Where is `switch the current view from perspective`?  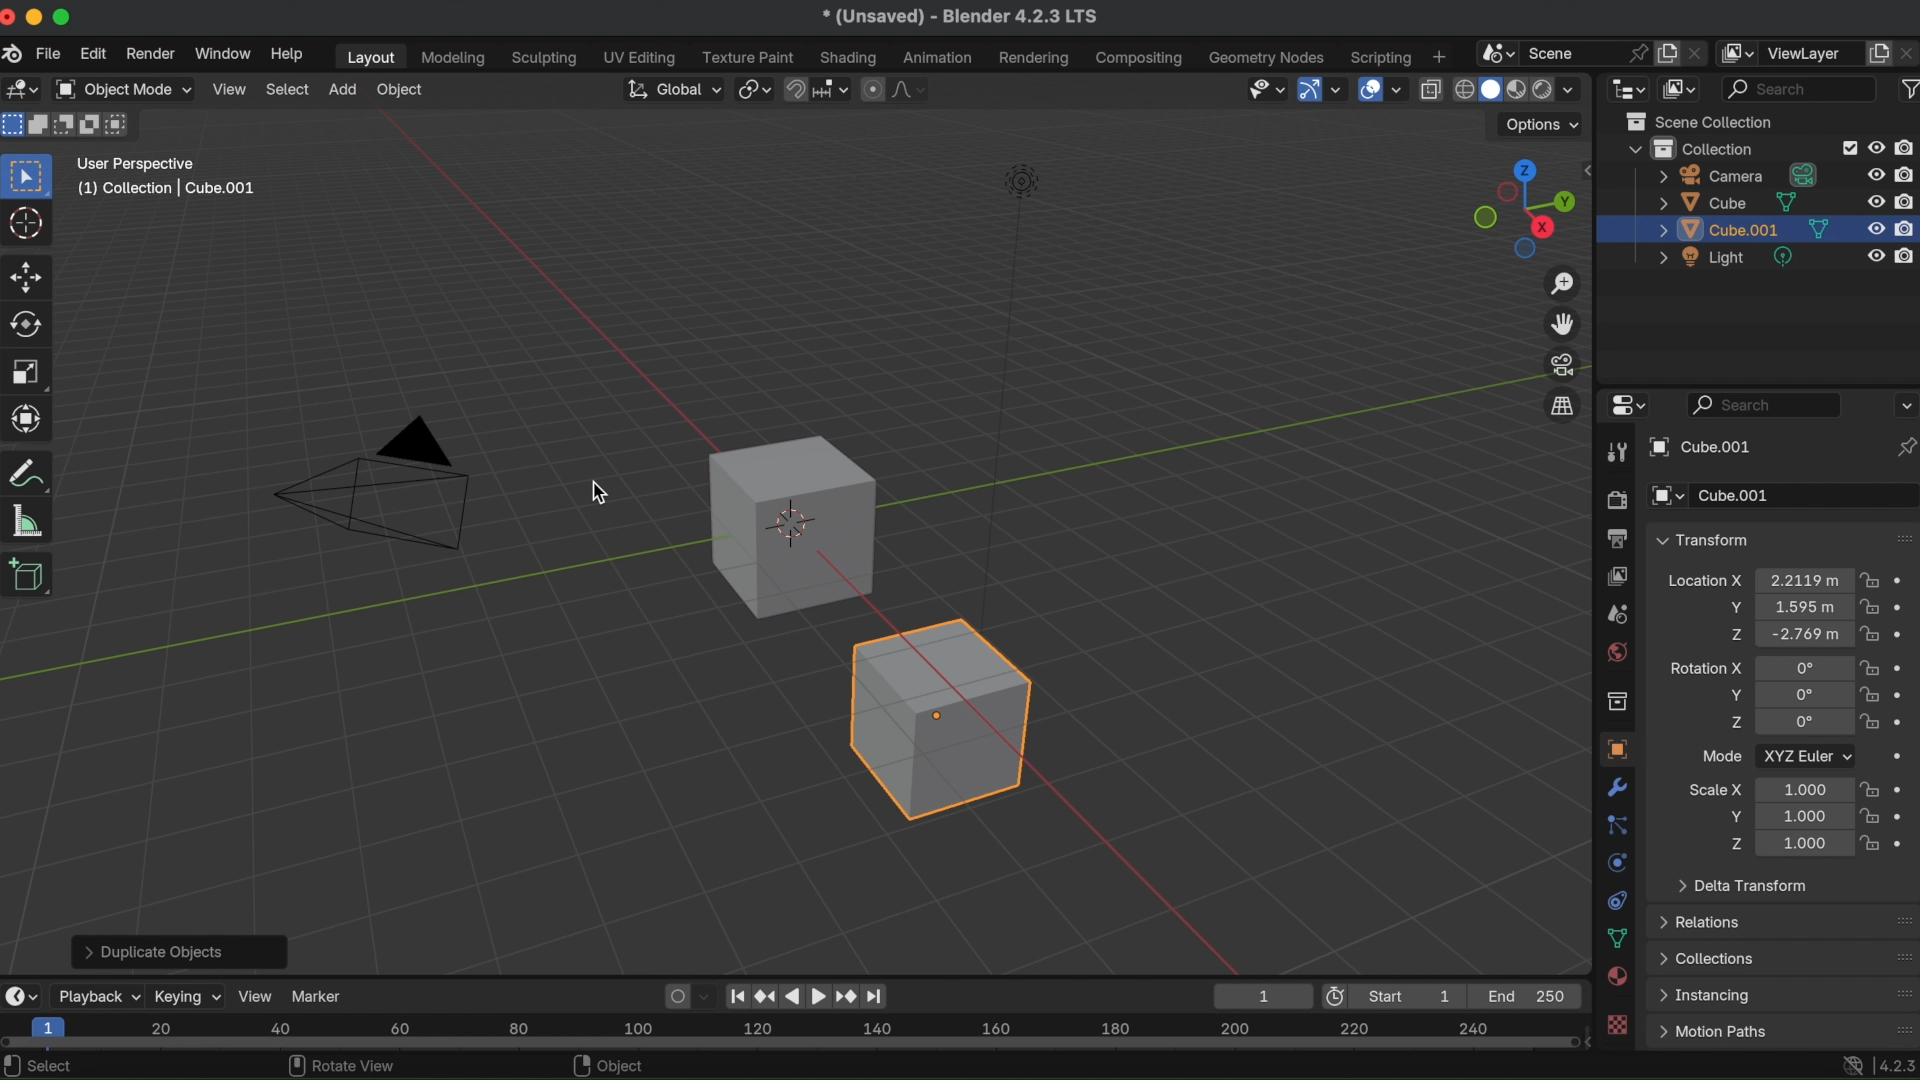 switch the current view from perspective is located at coordinates (1561, 405).